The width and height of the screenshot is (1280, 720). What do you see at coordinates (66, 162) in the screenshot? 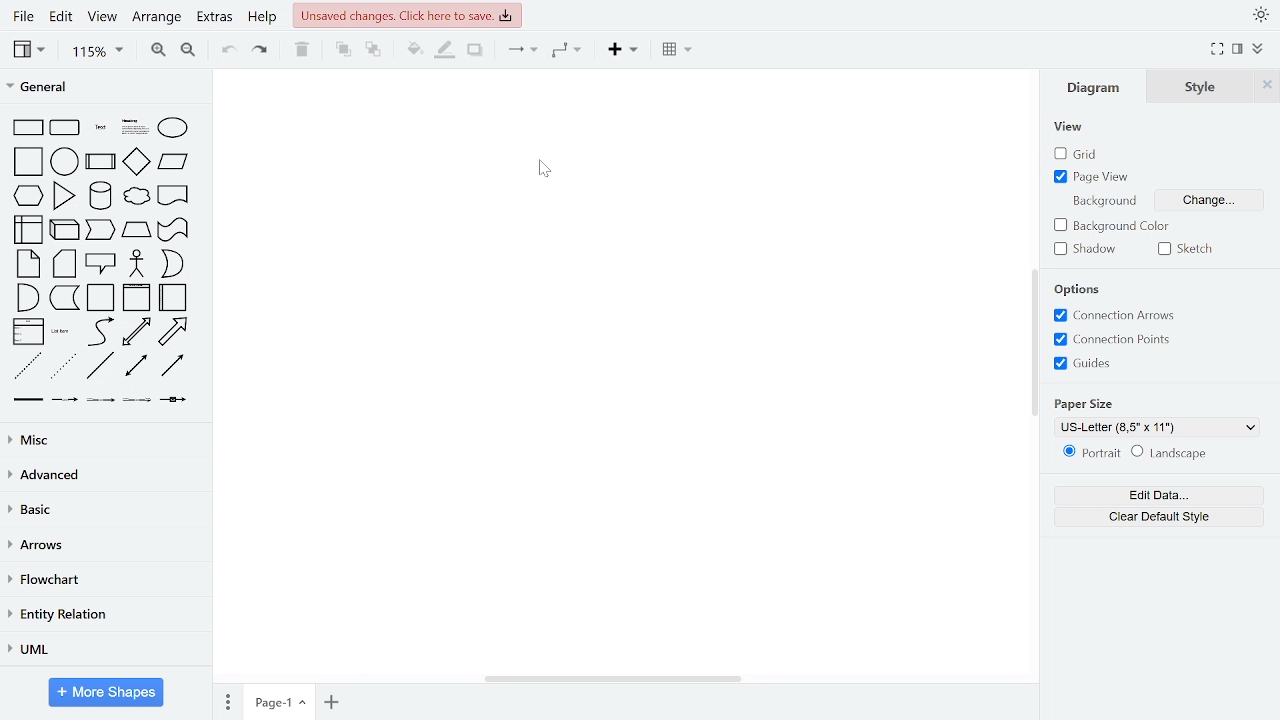
I see `circle` at bounding box center [66, 162].